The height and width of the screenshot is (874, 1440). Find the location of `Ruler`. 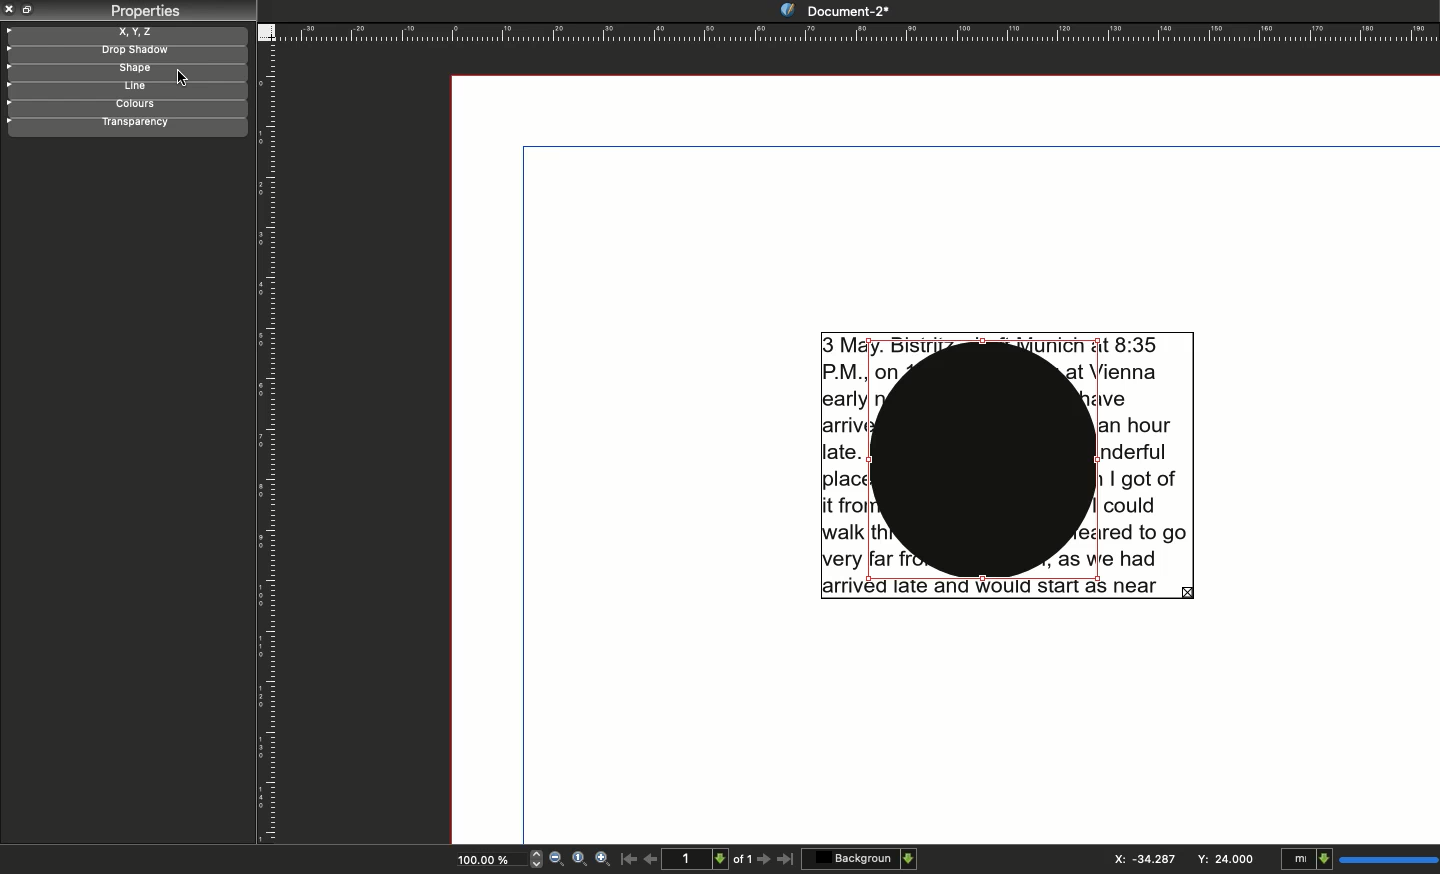

Ruler is located at coordinates (265, 443).